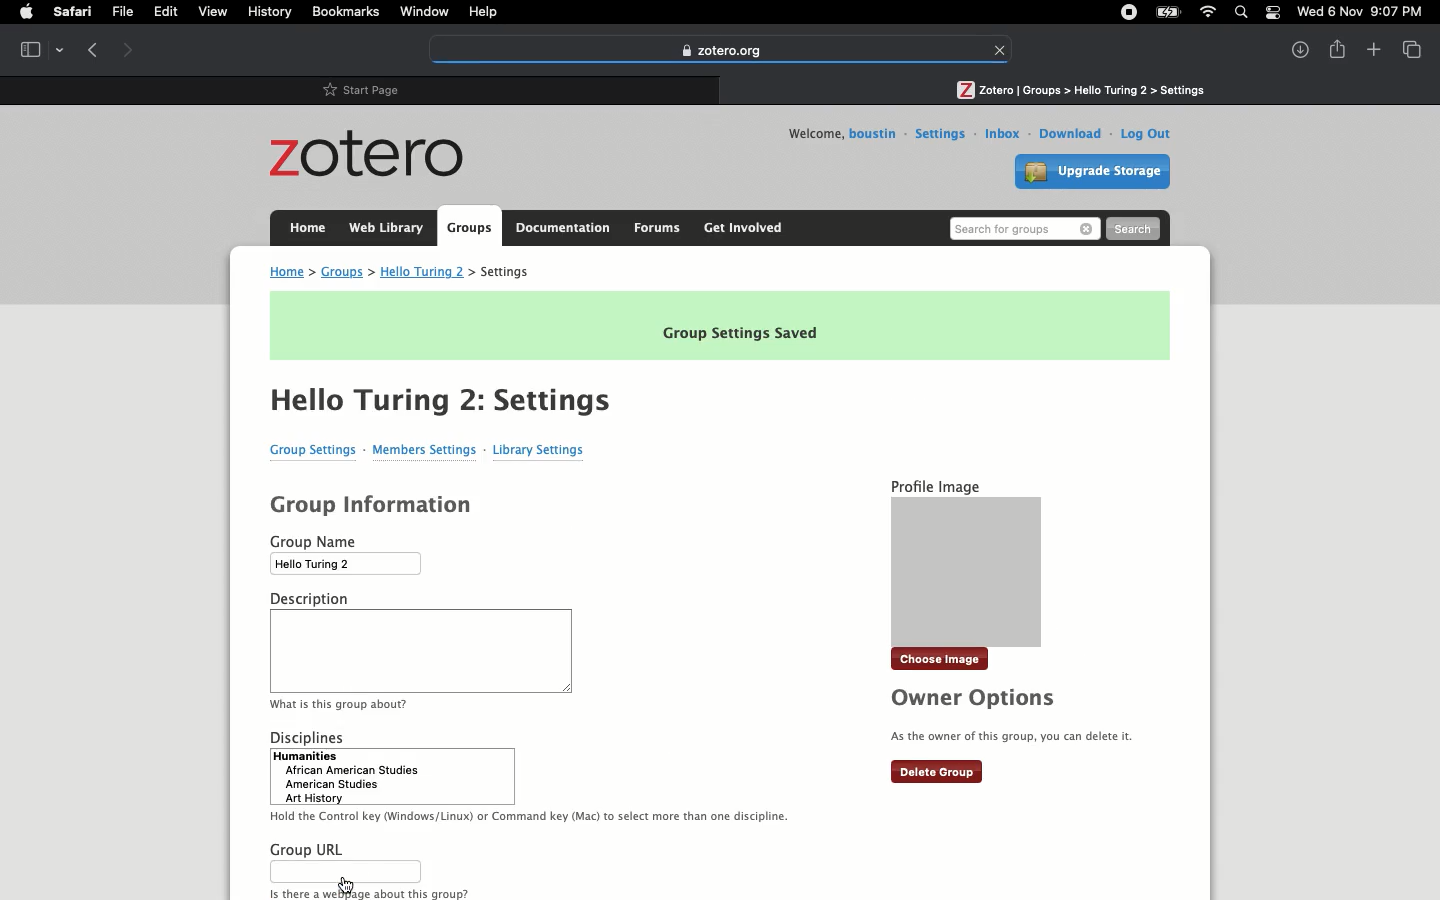  Describe the element at coordinates (720, 50) in the screenshot. I see `Zotero` at that location.